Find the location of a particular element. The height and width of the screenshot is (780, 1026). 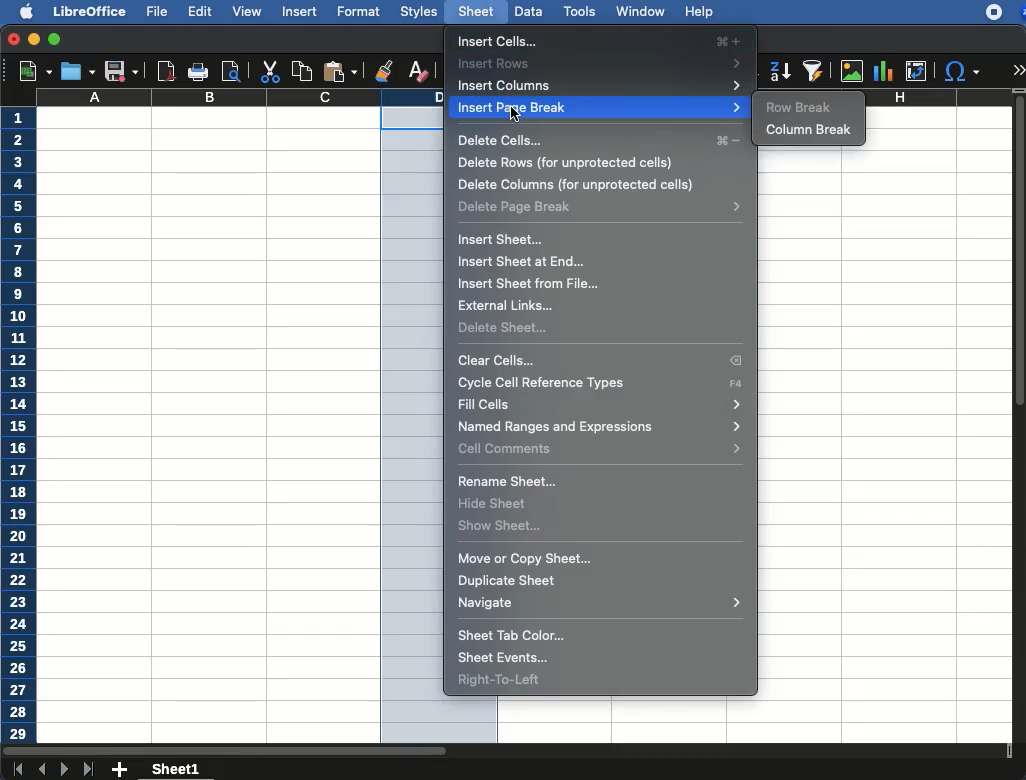

insert cells is located at coordinates (599, 41).